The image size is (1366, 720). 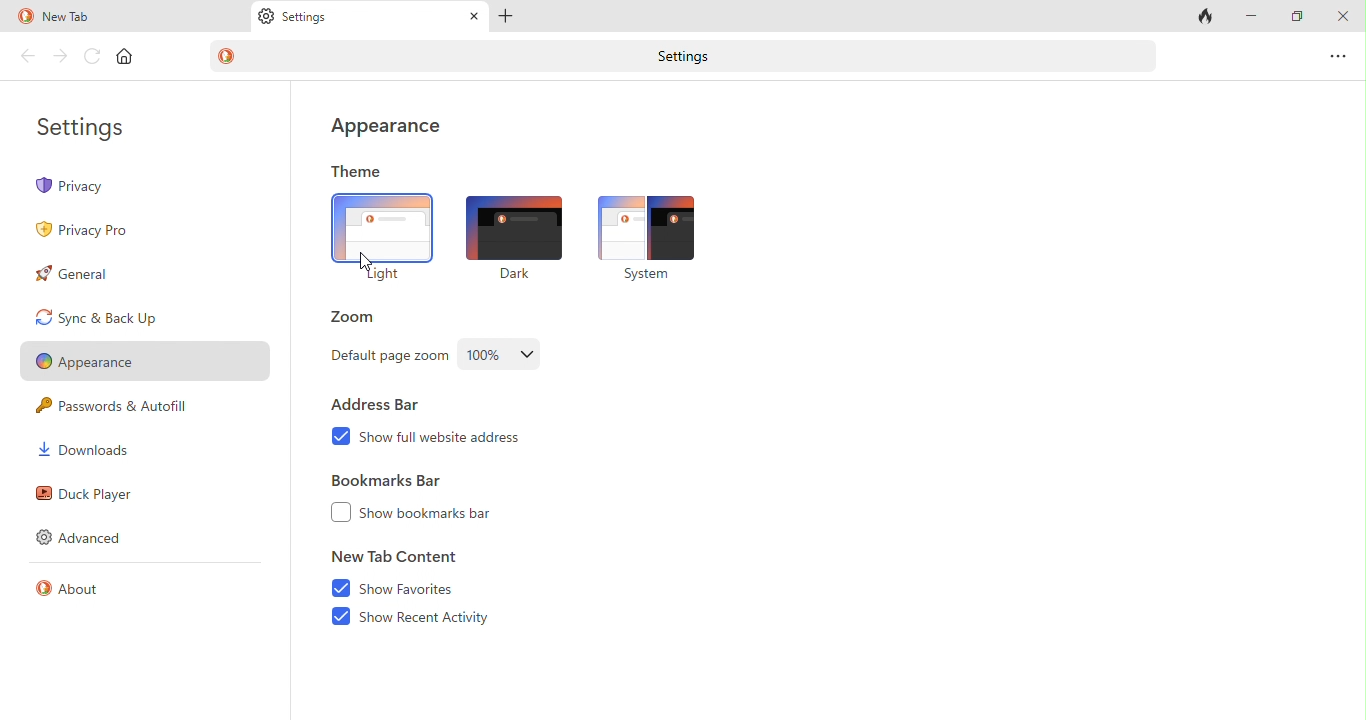 I want to click on back, so click(x=26, y=56).